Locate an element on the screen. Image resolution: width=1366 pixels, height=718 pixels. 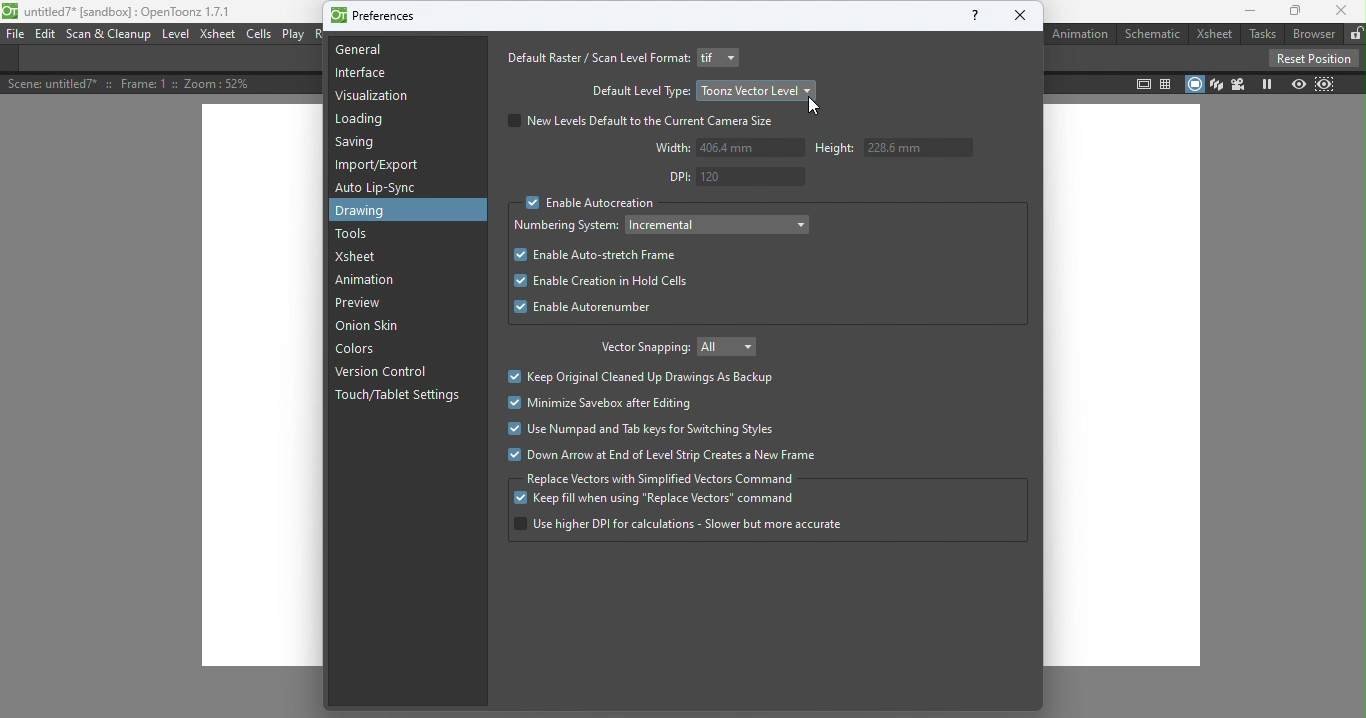
Drop down is located at coordinates (732, 348).